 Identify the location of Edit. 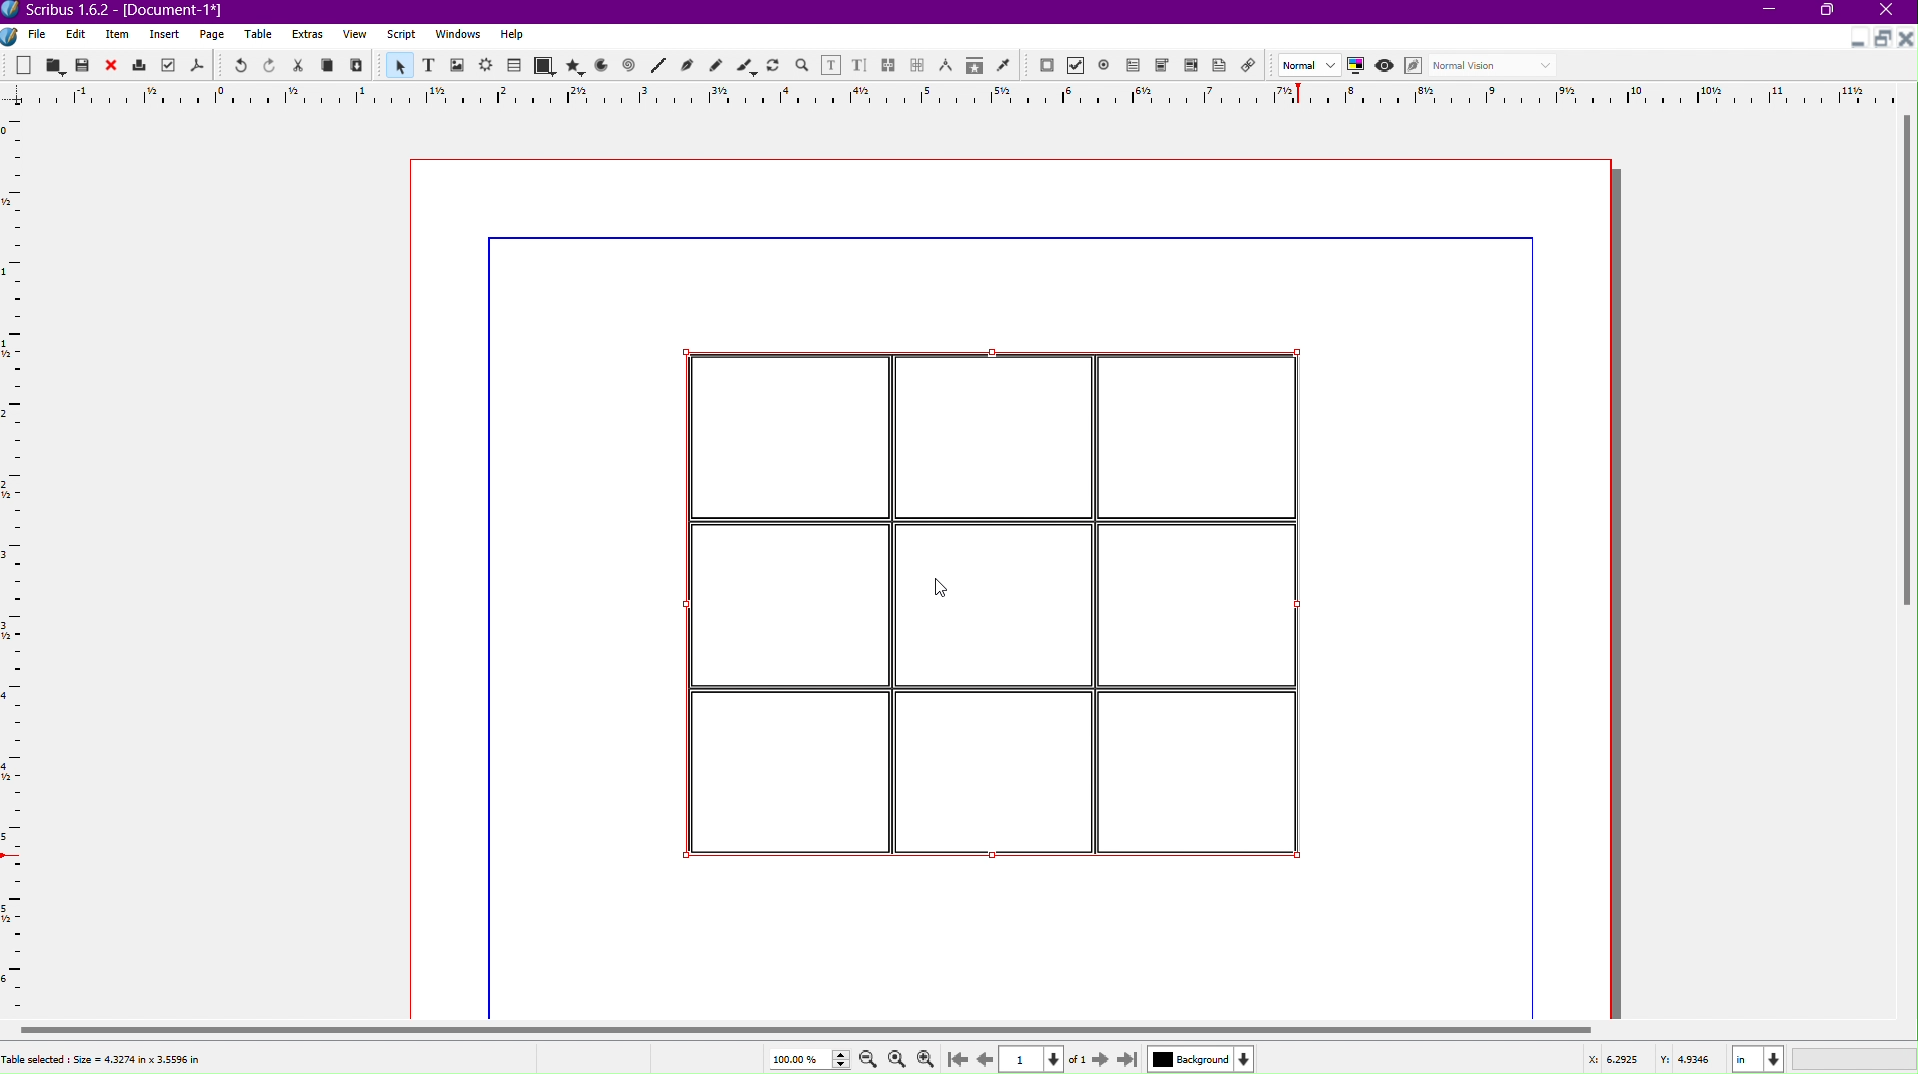
(75, 34).